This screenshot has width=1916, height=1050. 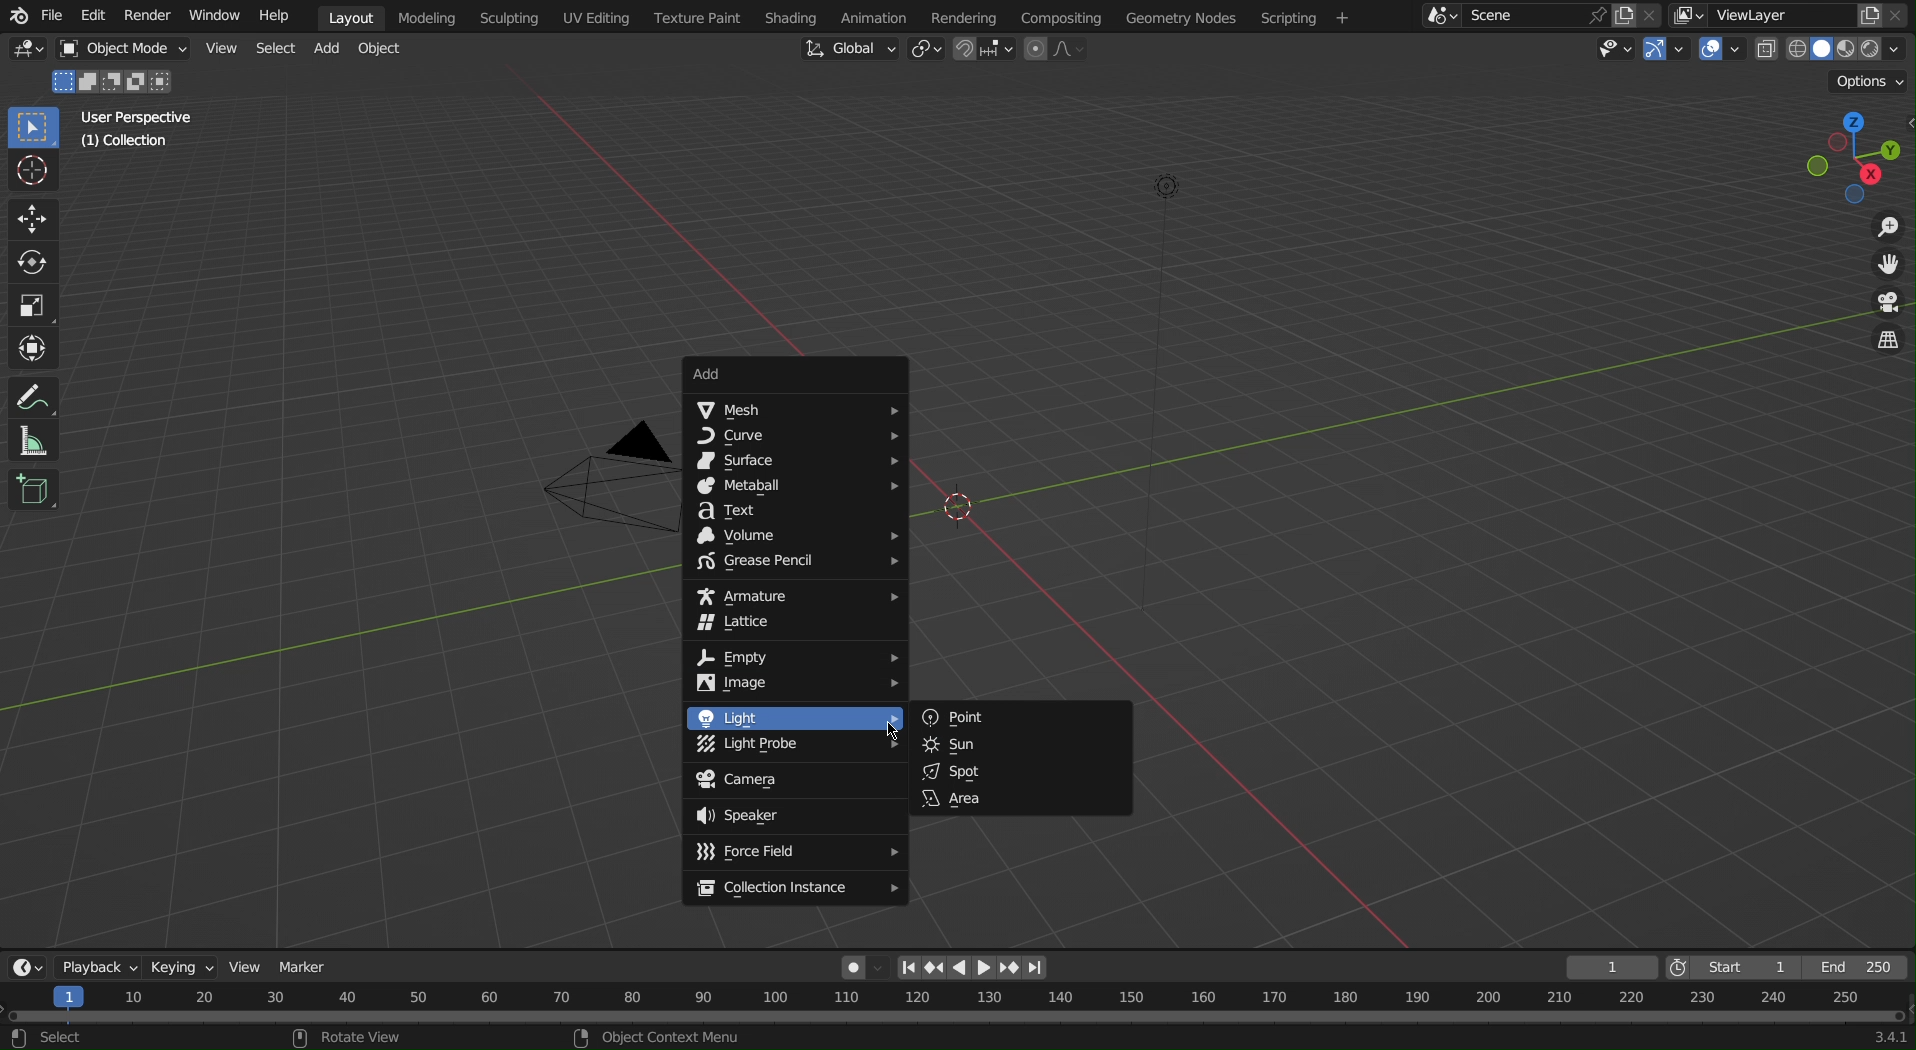 I want to click on Compositing, so click(x=1060, y=16).